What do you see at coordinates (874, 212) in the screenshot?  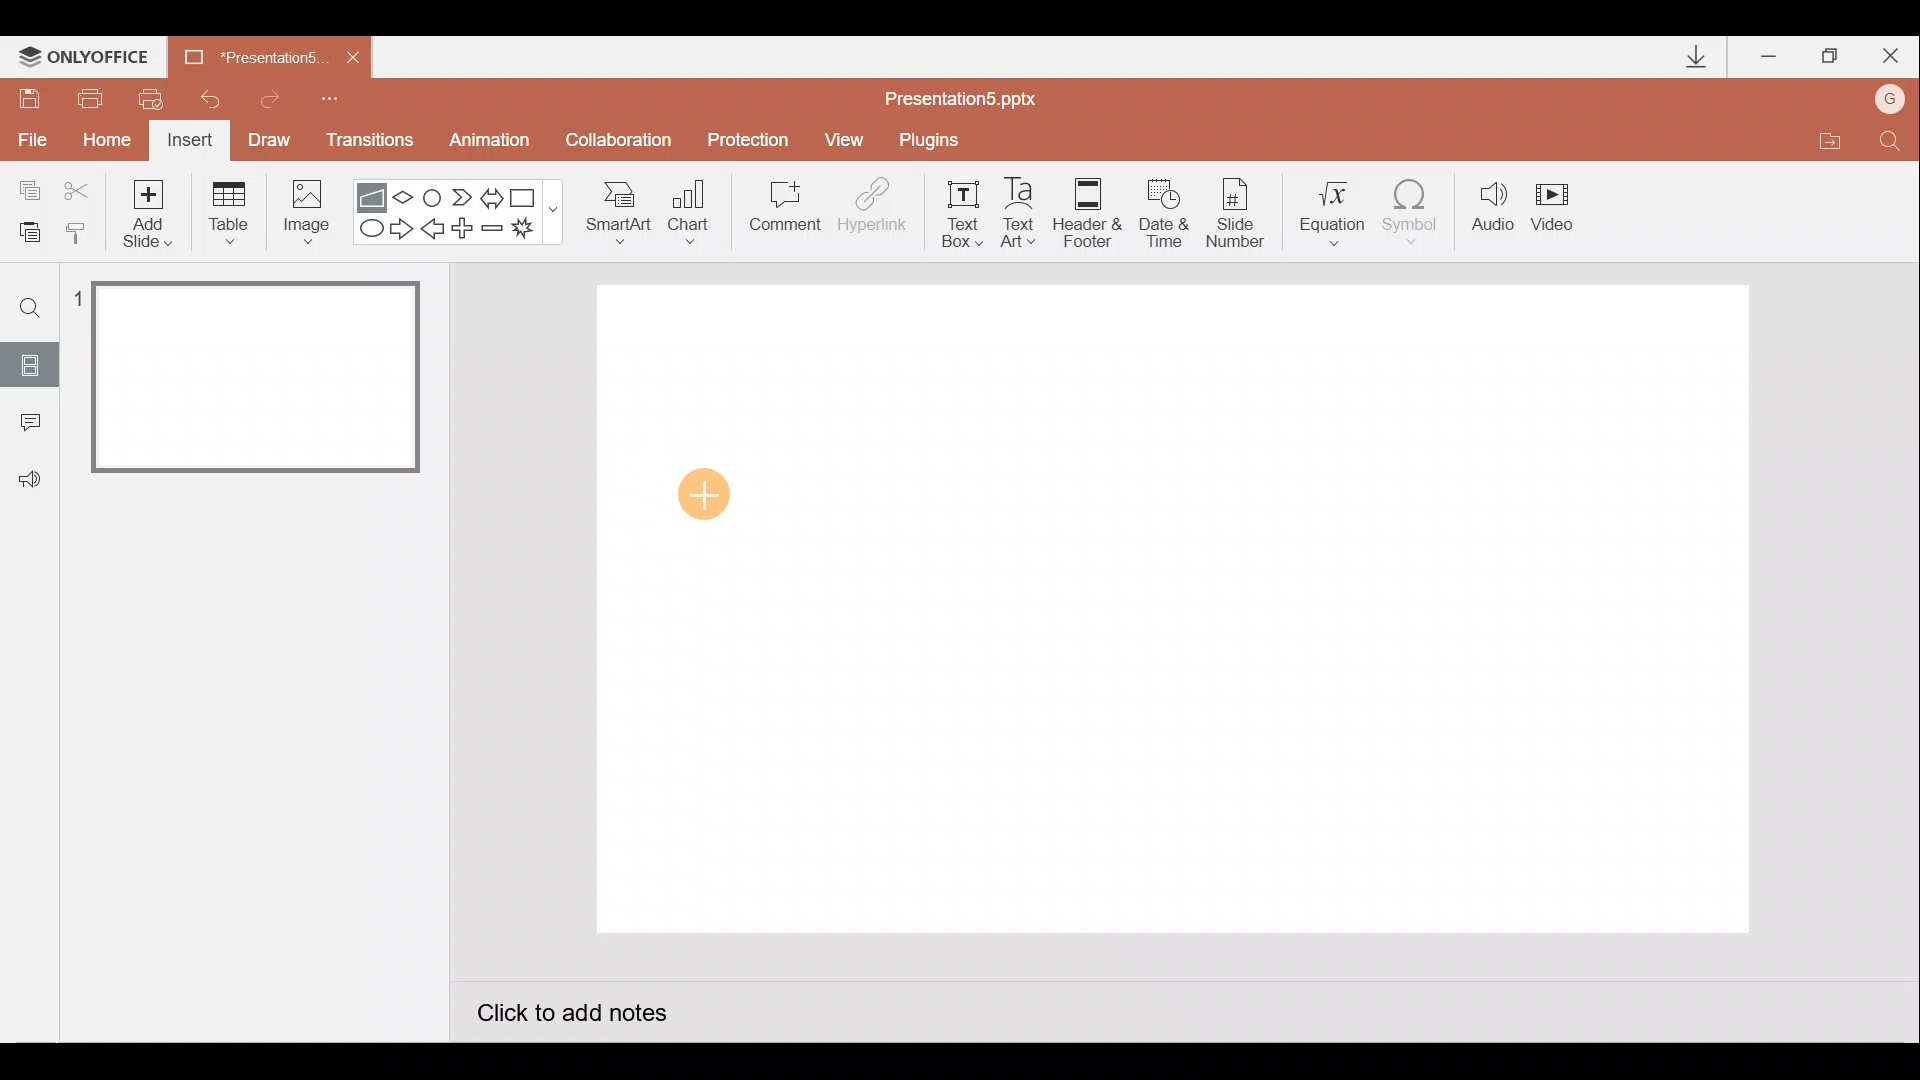 I see `Hyperlink` at bounding box center [874, 212].